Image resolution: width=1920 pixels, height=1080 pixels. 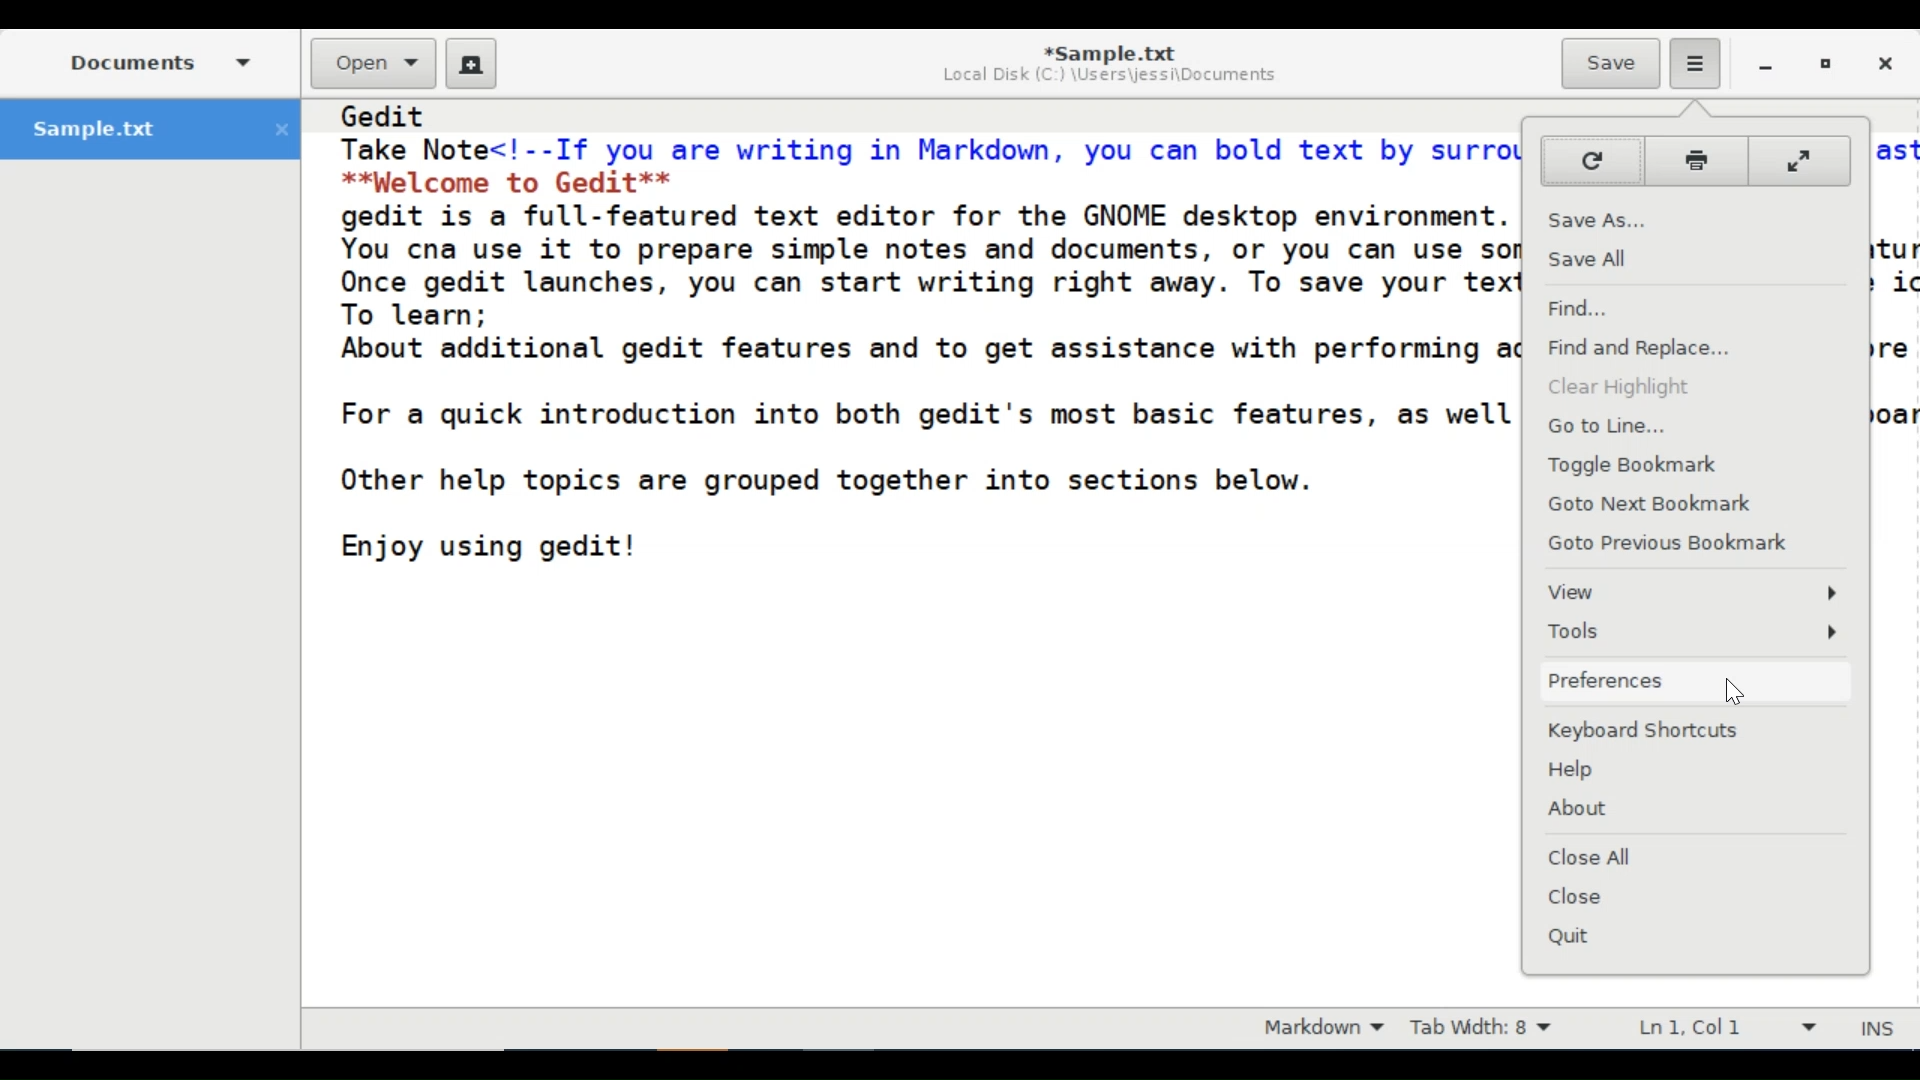 What do you see at coordinates (1597, 309) in the screenshot?
I see `Find` at bounding box center [1597, 309].